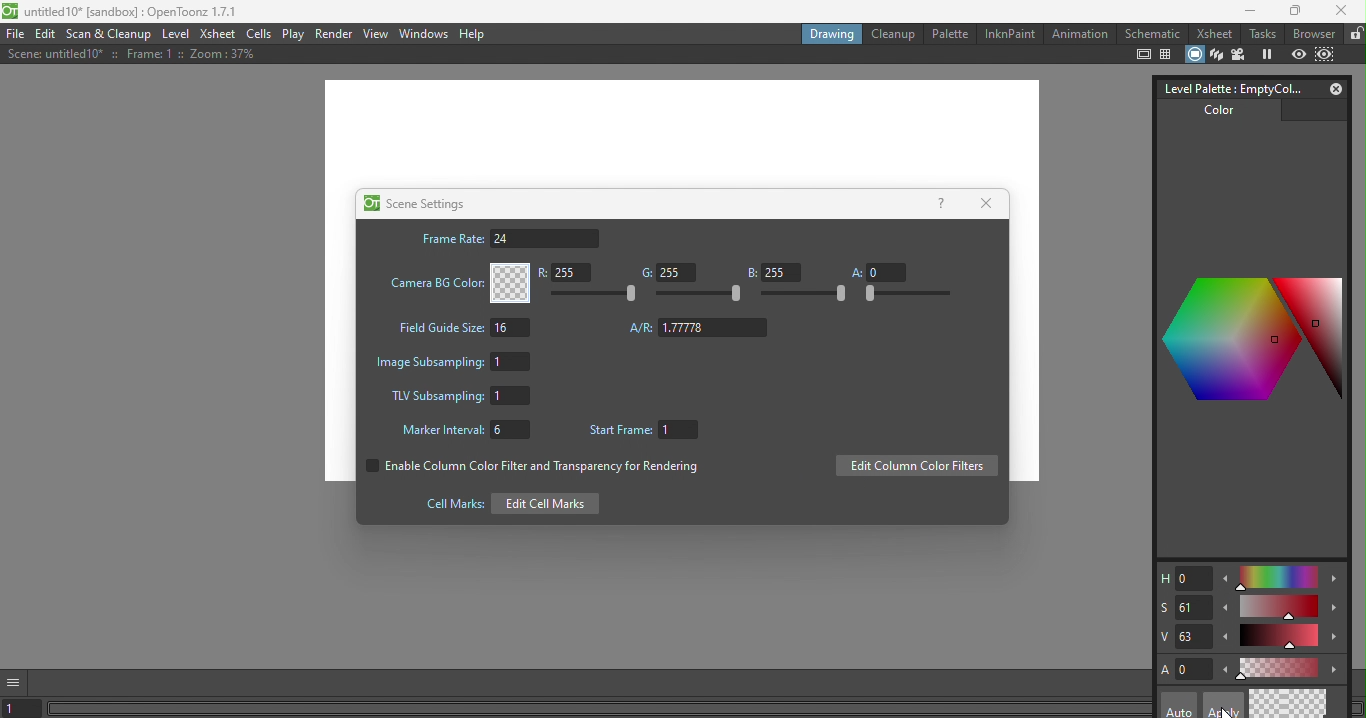 The image size is (1366, 718). Describe the element at coordinates (600, 710) in the screenshot. I see `Horizontal scroll bar` at that location.